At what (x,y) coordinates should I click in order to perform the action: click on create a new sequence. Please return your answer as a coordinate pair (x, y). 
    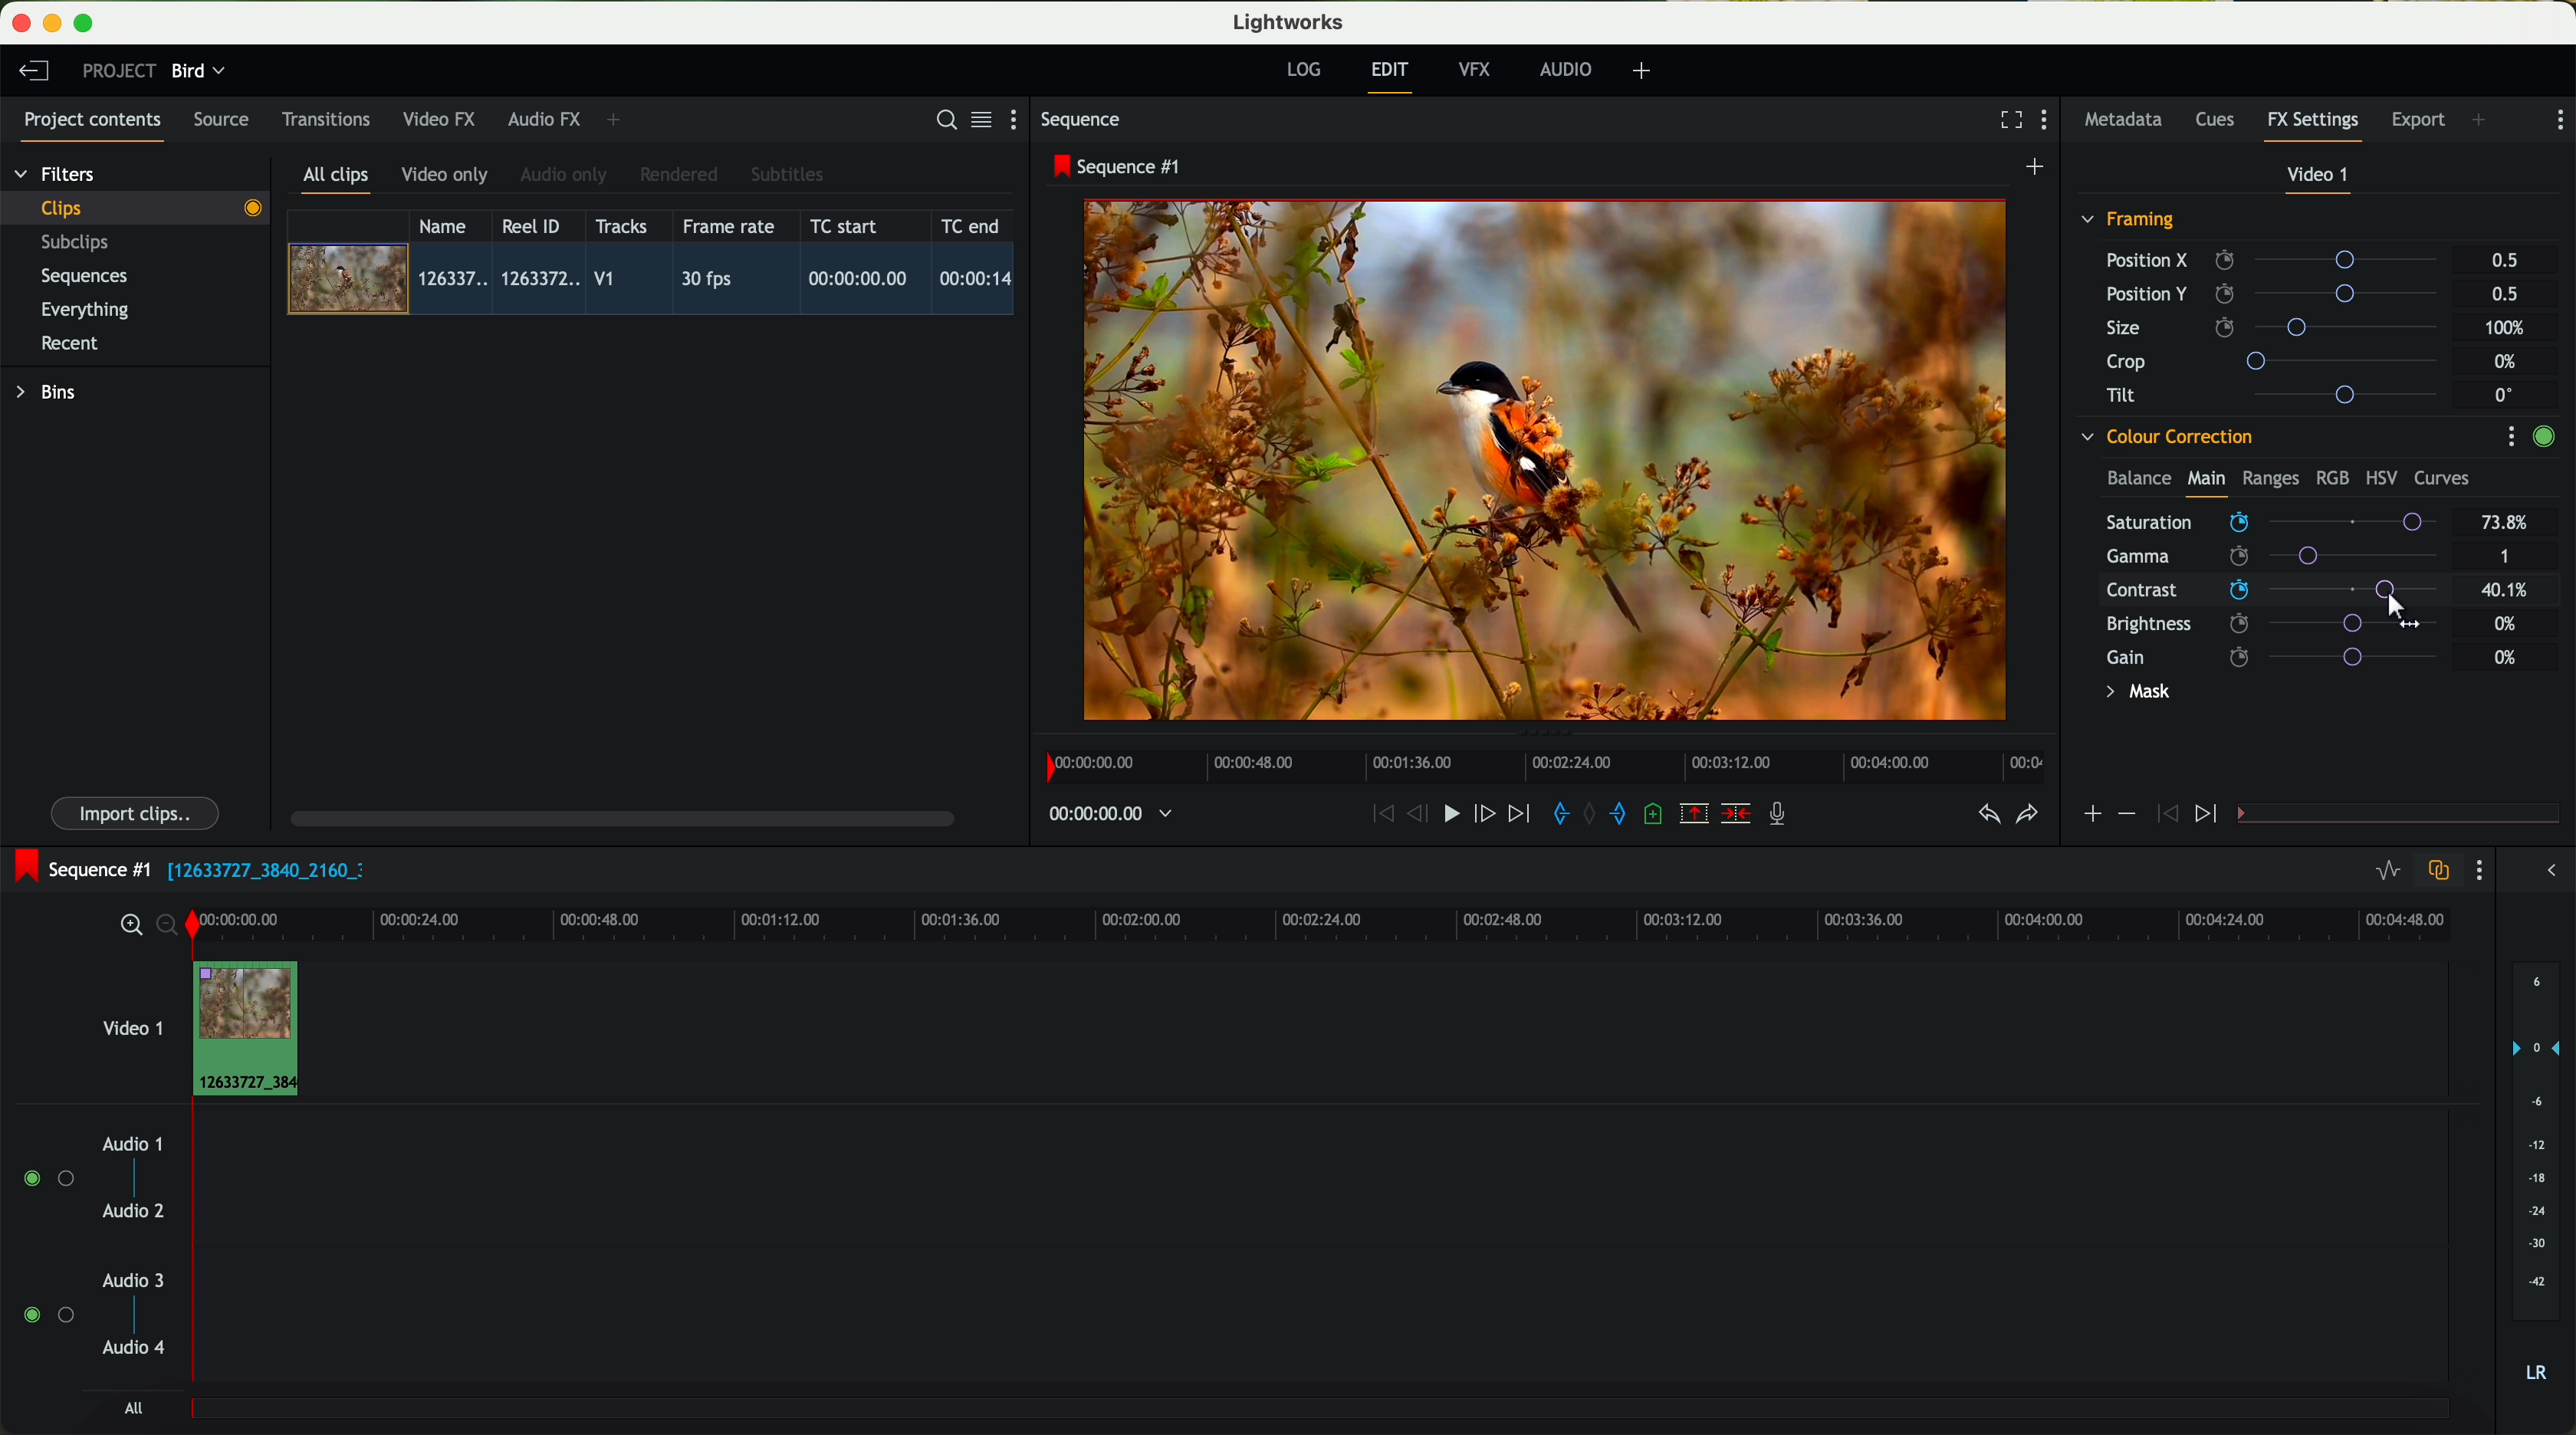
    Looking at the image, I should click on (2038, 168).